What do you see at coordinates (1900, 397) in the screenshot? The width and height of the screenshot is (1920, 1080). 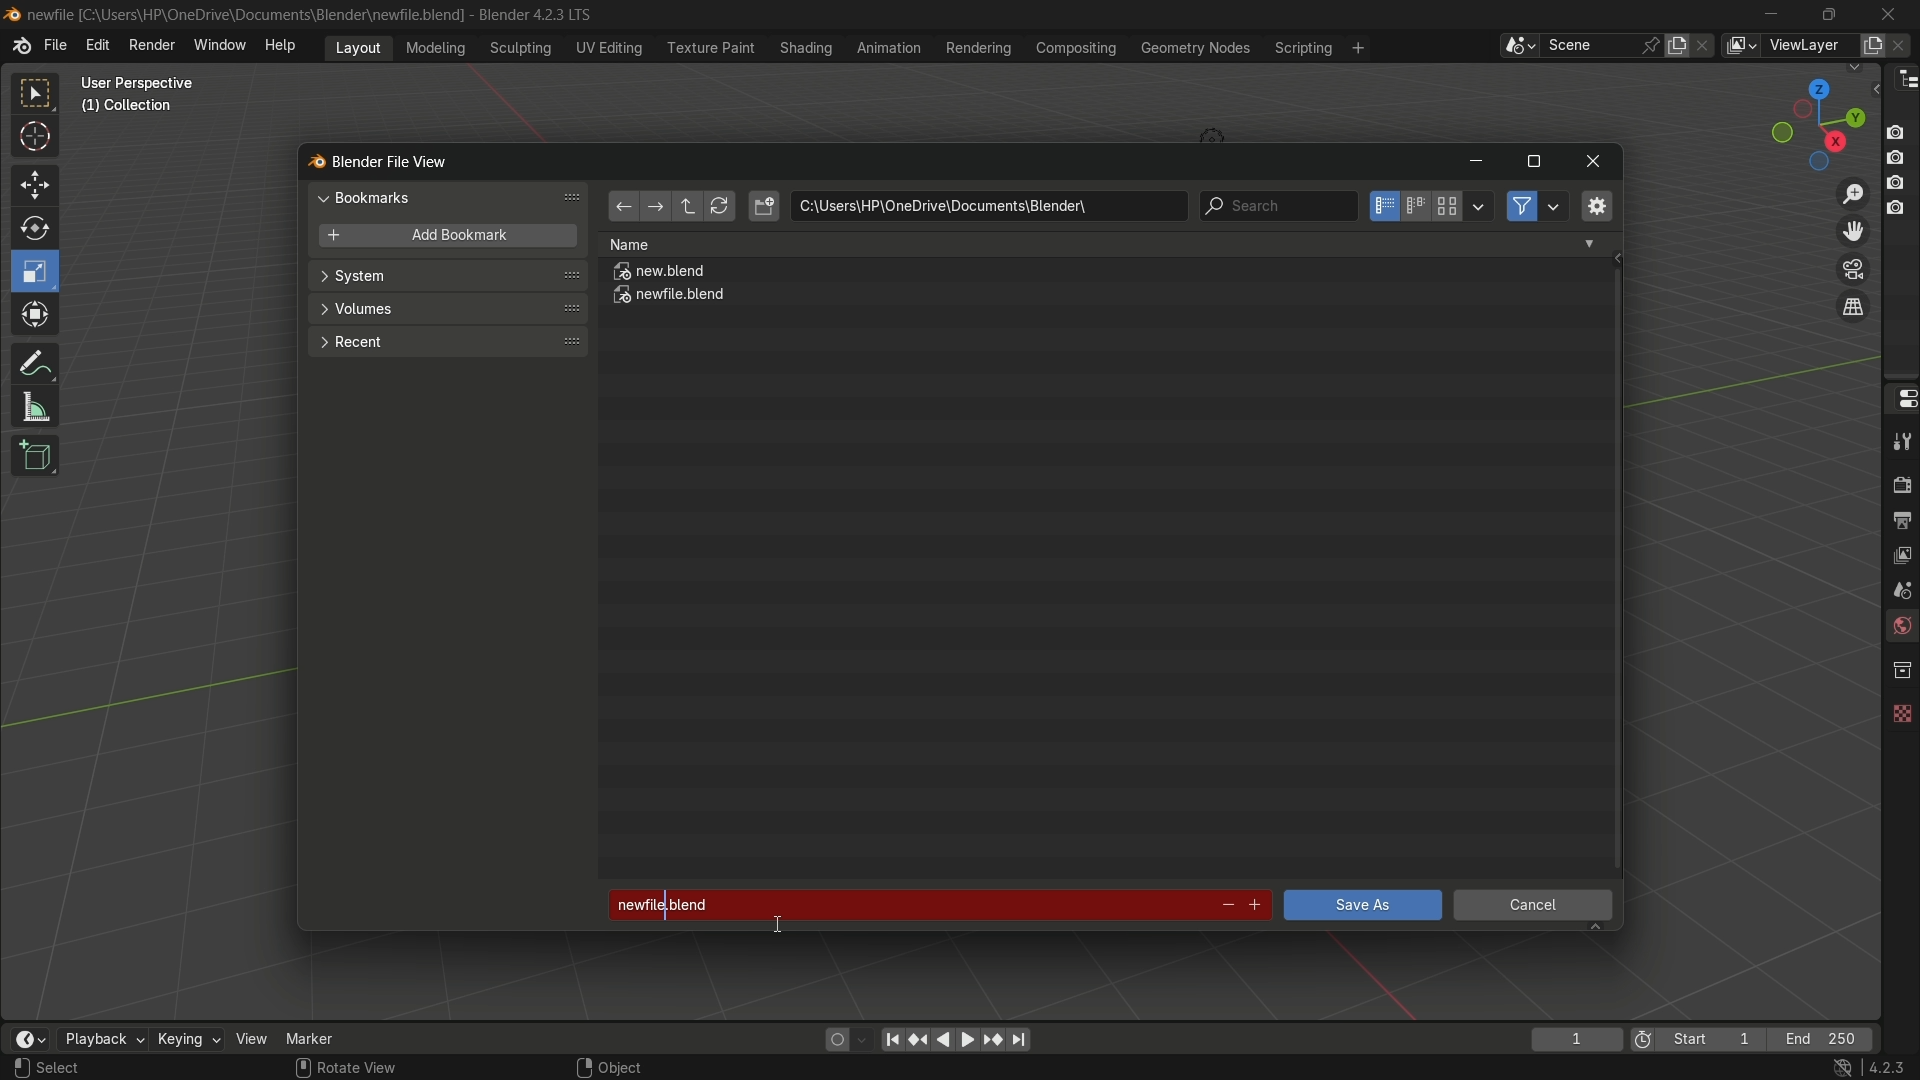 I see `properties` at bounding box center [1900, 397].